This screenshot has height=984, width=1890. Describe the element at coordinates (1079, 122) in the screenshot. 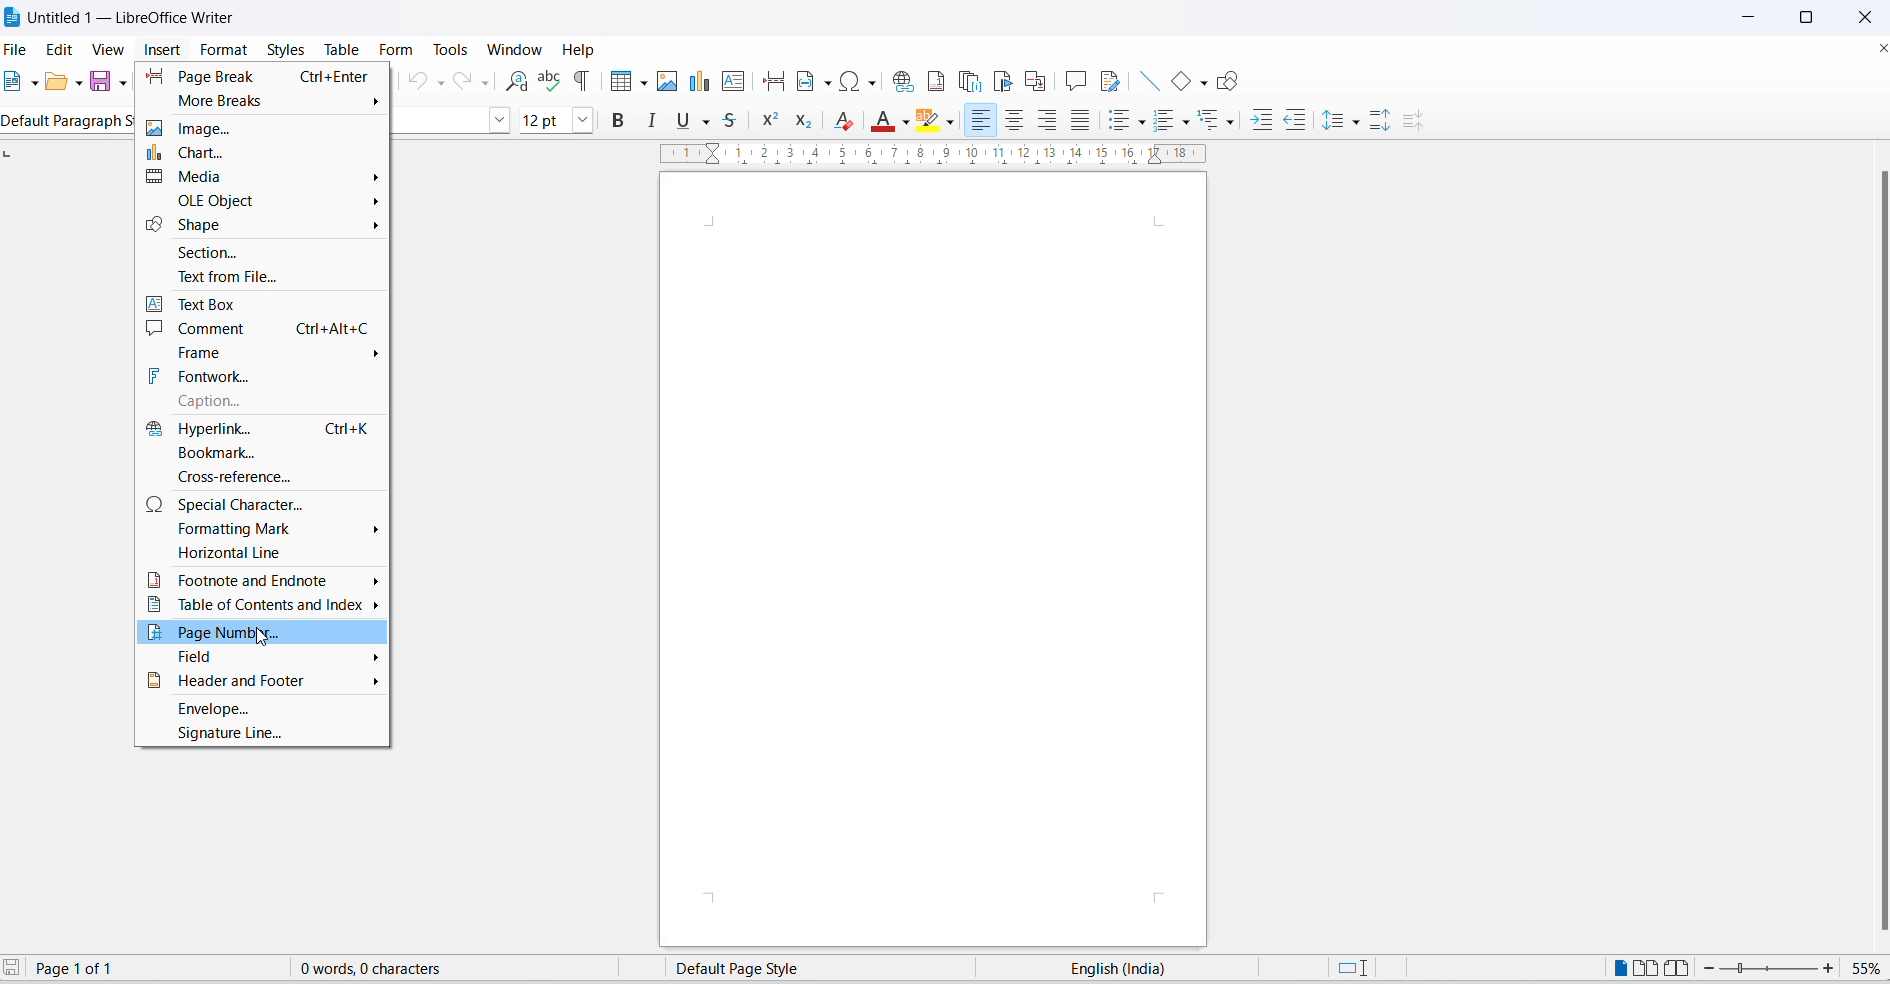

I see `justified` at that location.